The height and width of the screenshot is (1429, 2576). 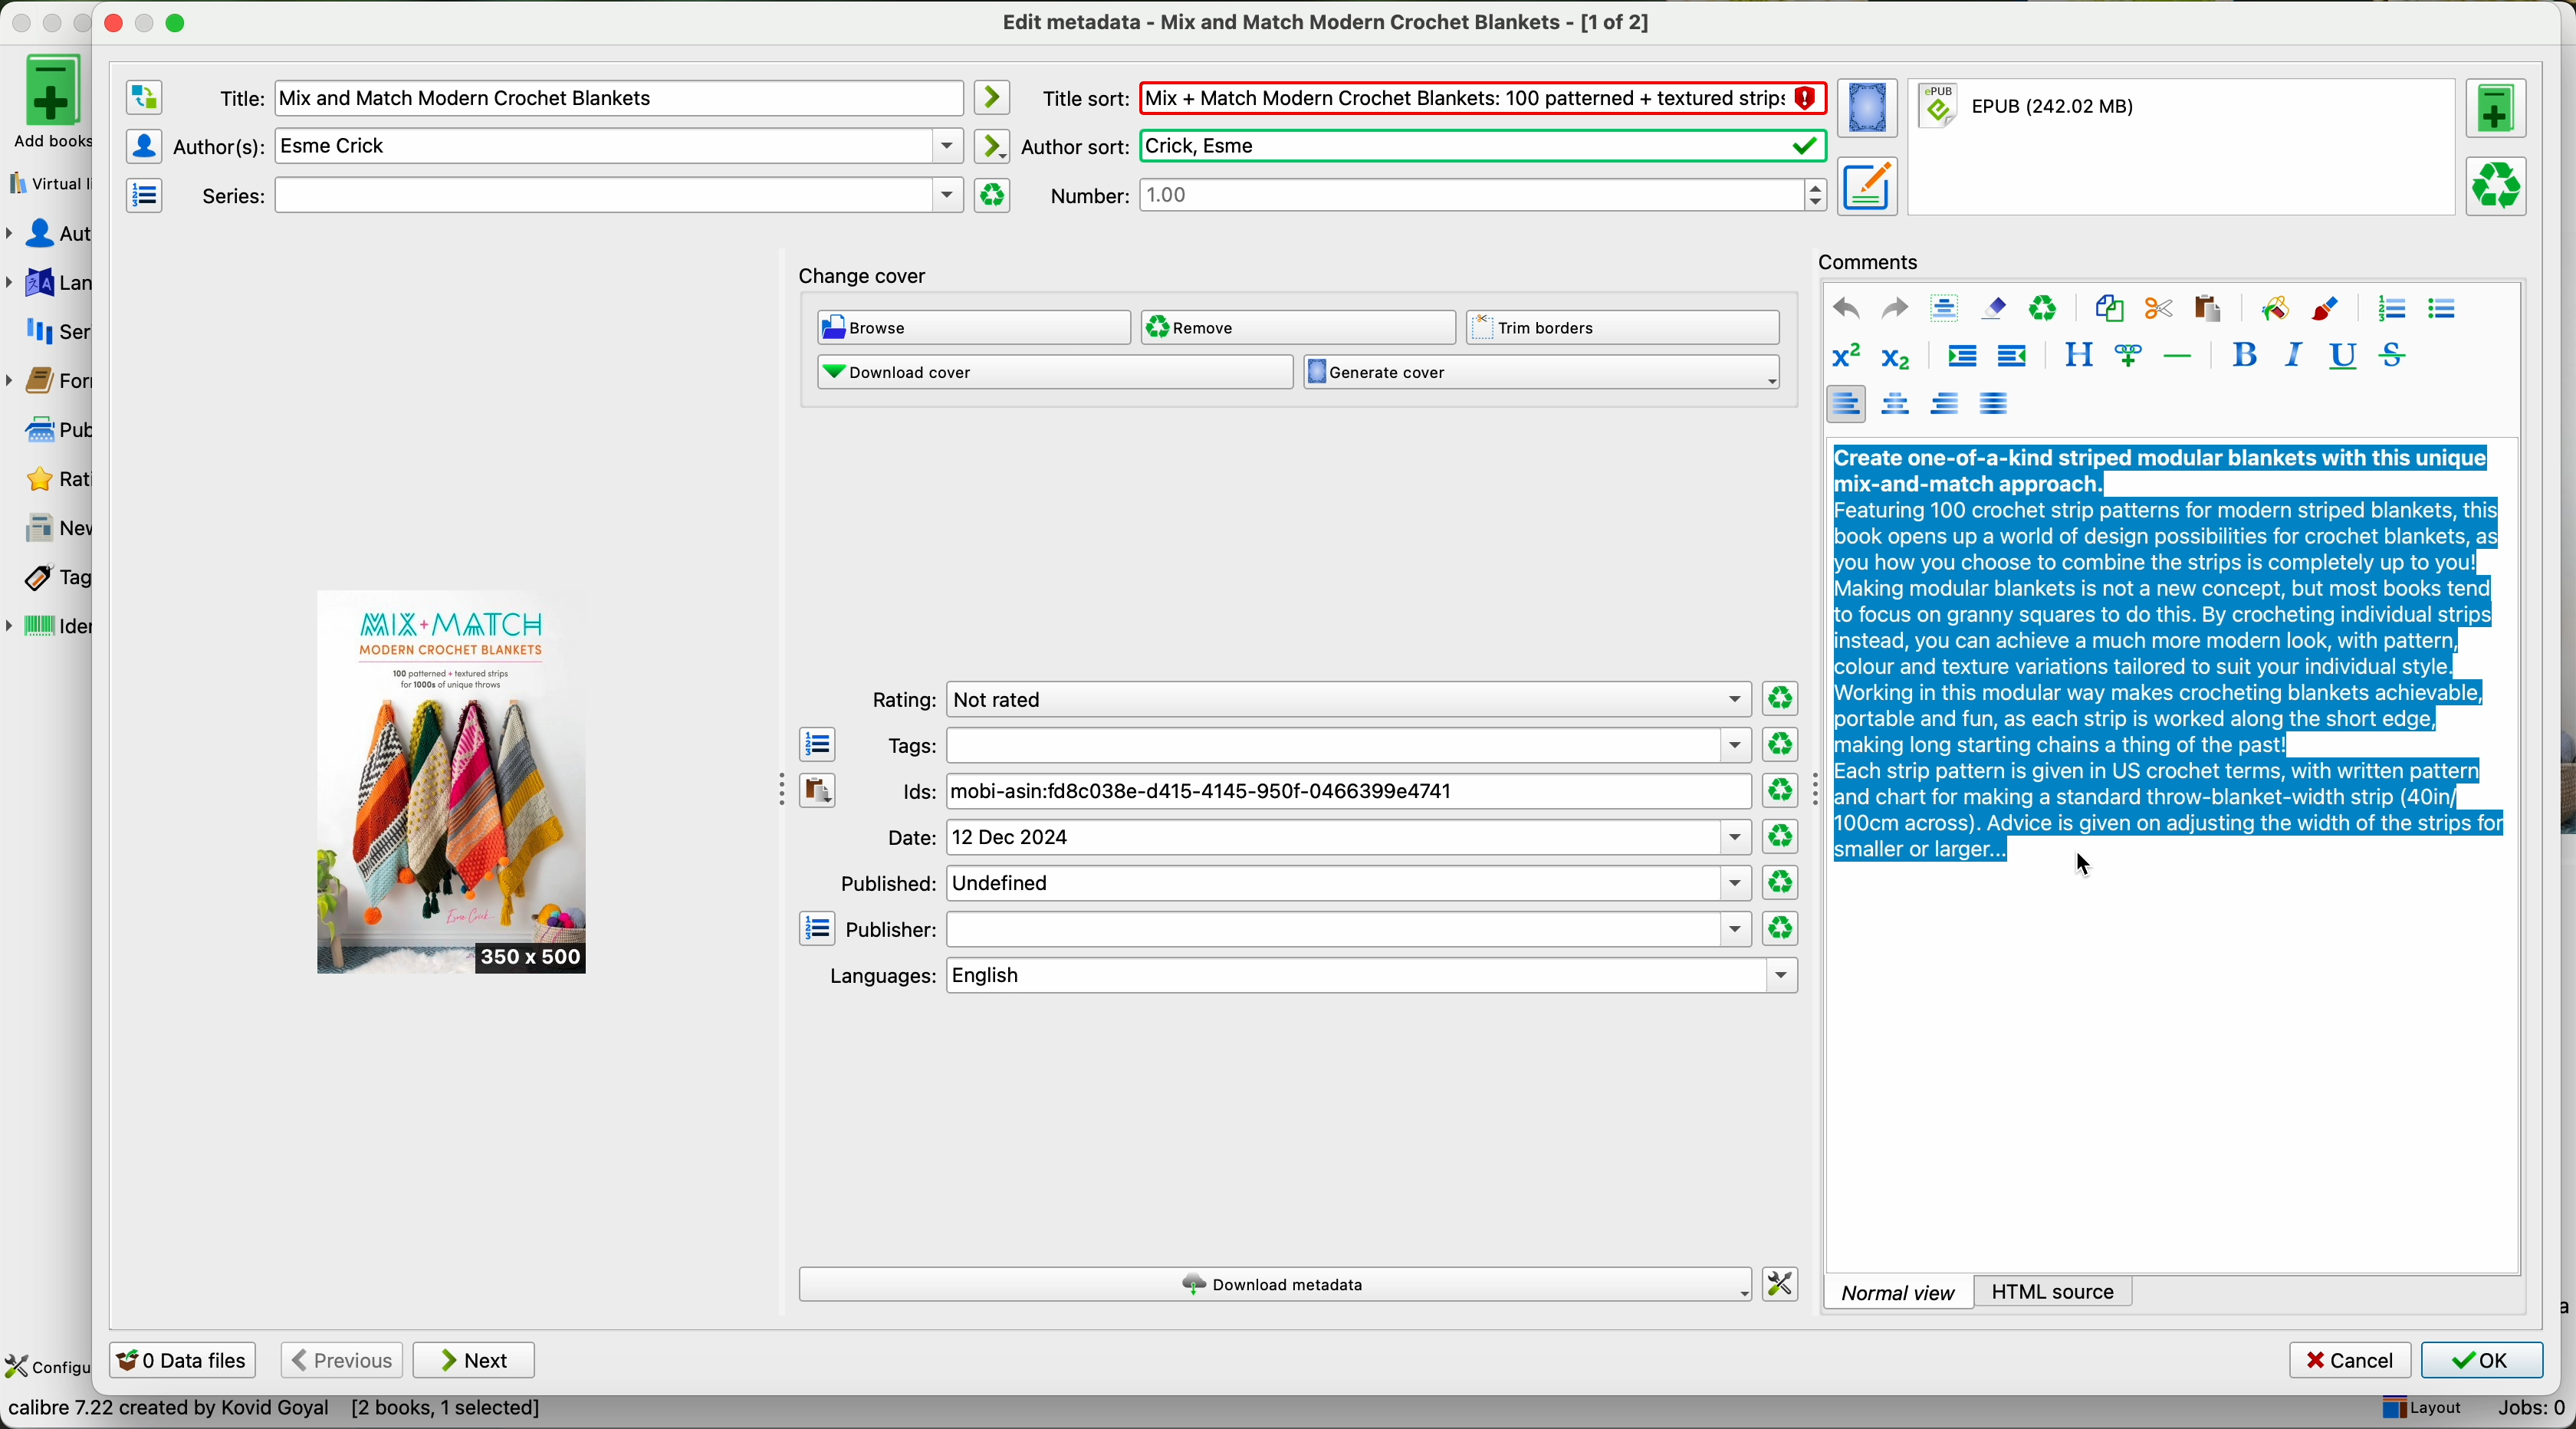 What do you see at coordinates (1317, 745) in the screenshot?
I see `tags` at bounding box center [1317, 745].